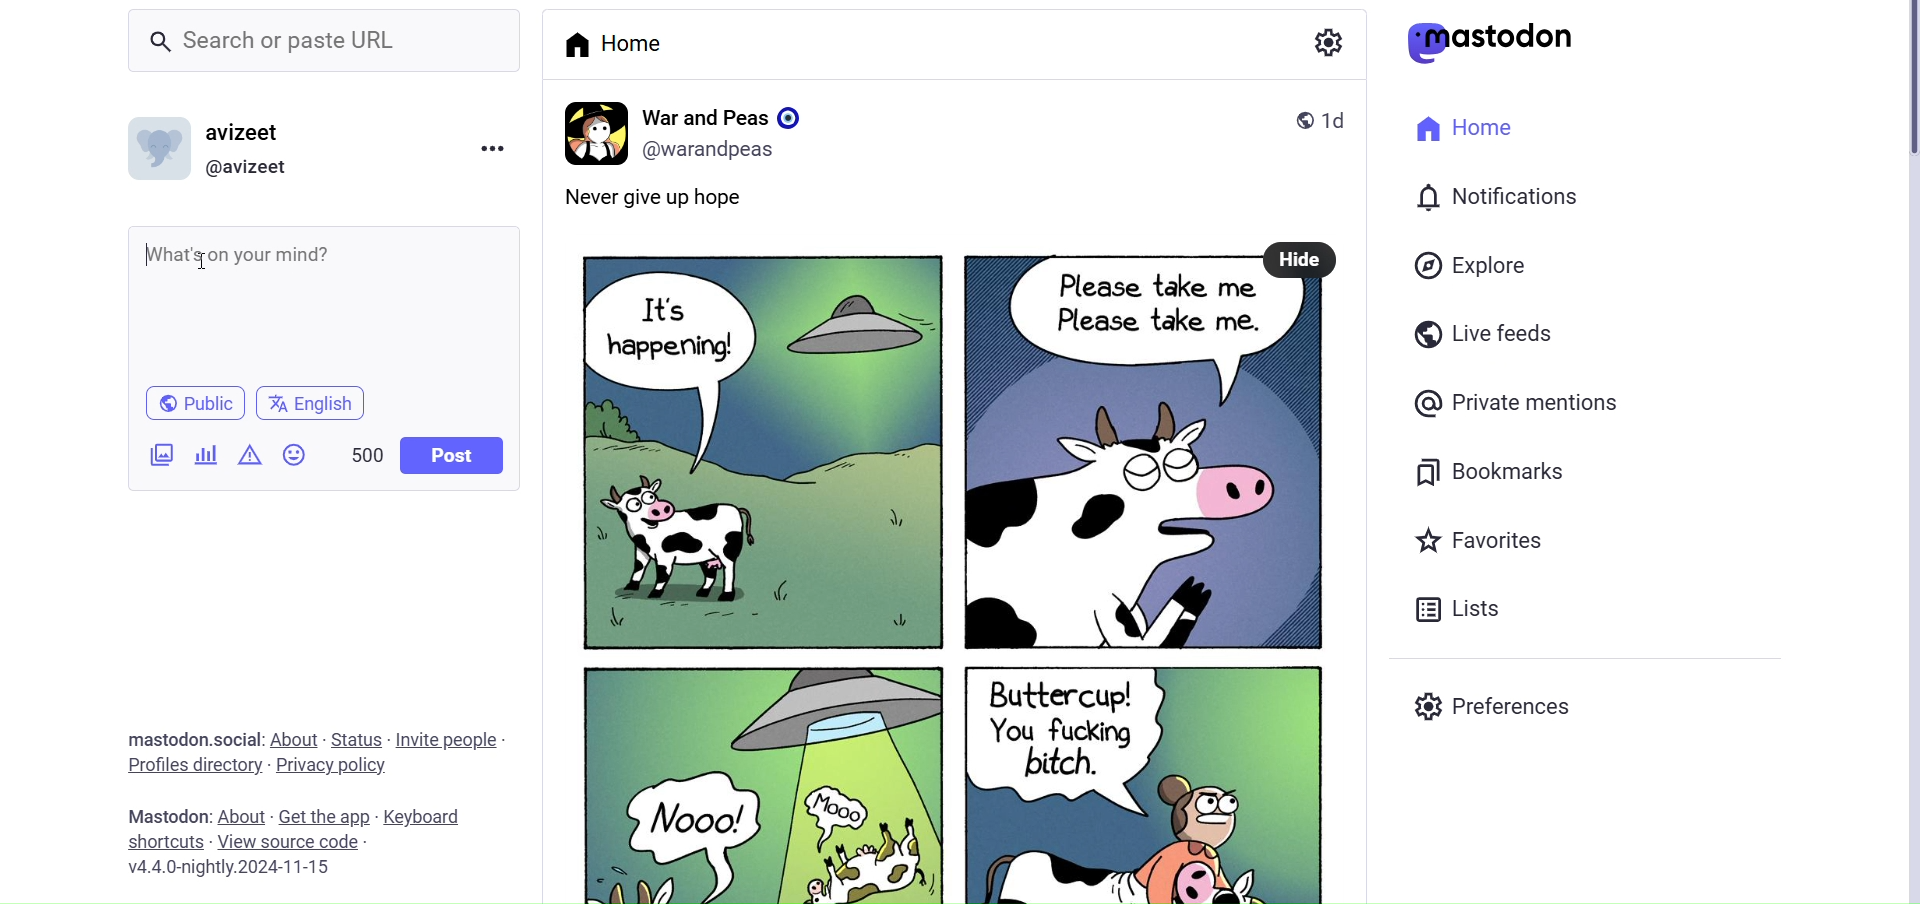 This screenshot has height=904, width=1920. I want to click on Post, so click(452, 457).